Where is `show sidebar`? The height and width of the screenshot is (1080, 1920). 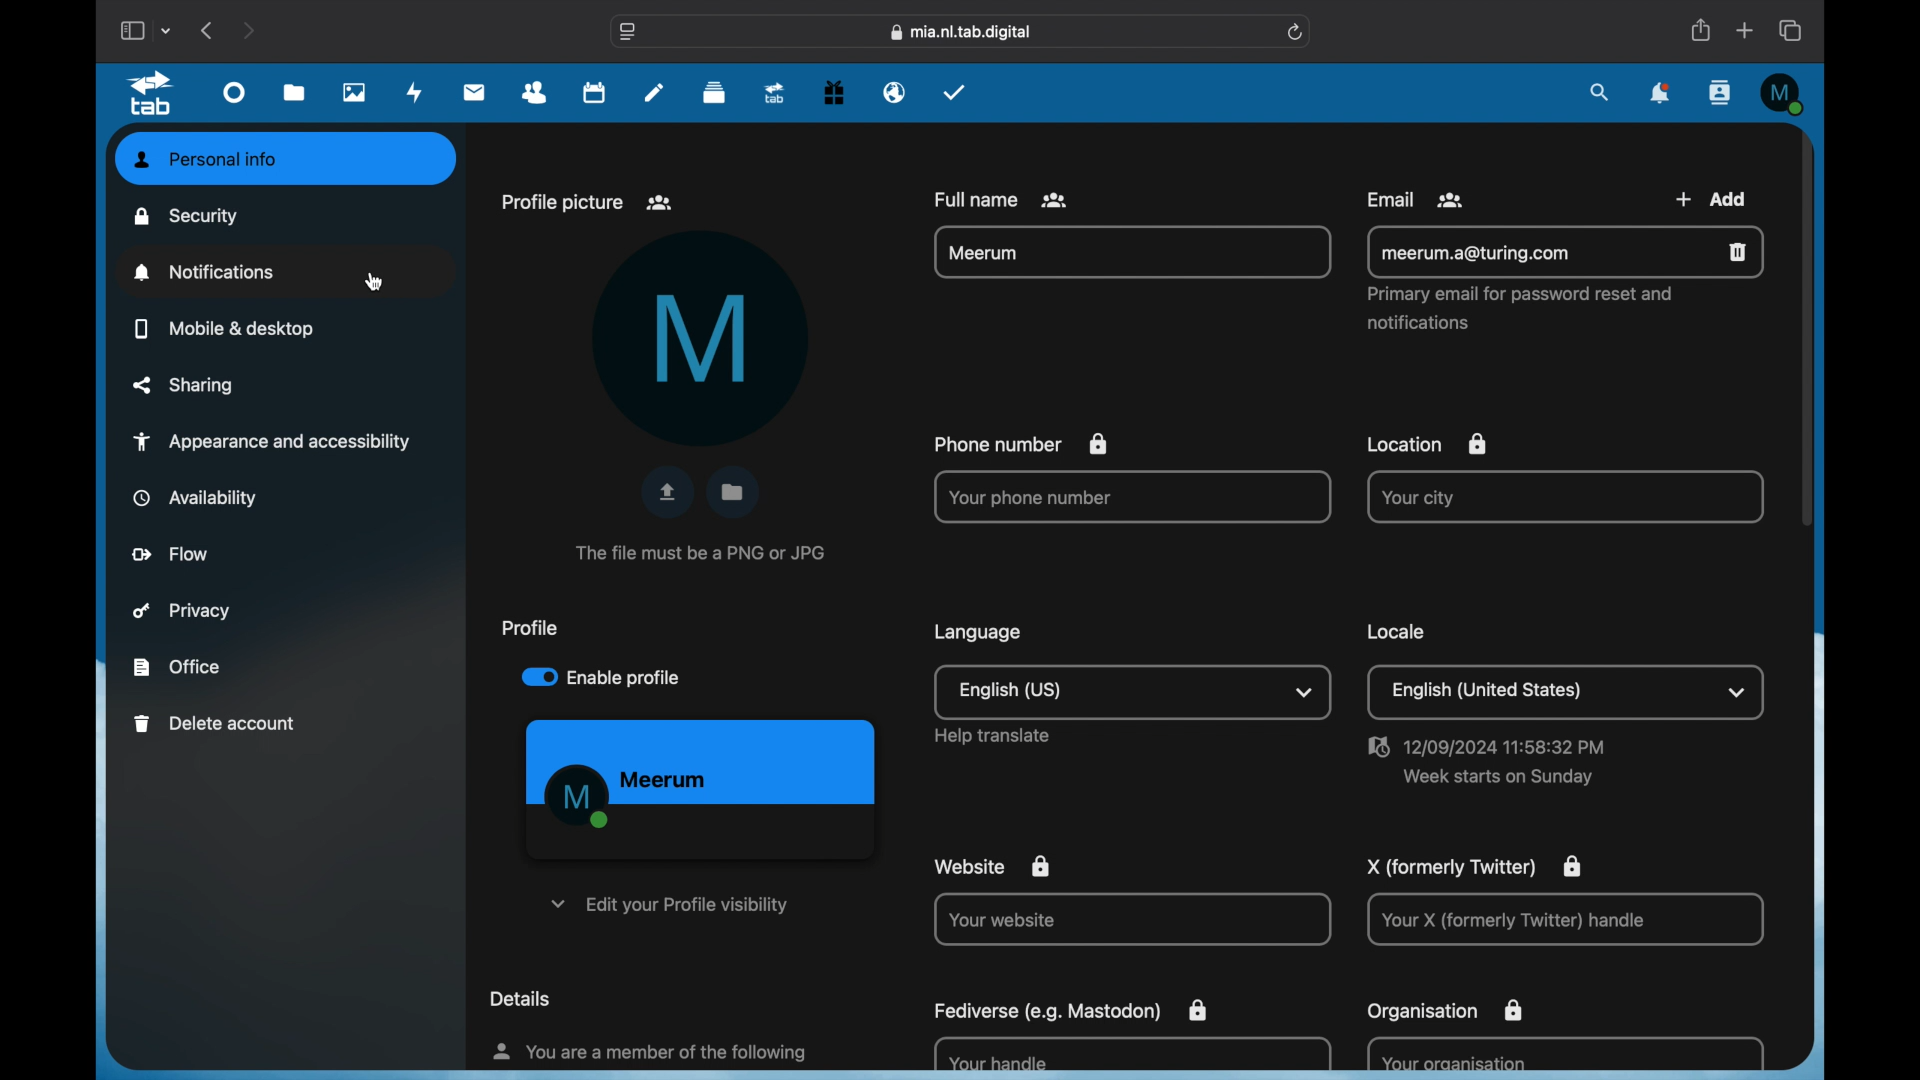
show sidebar is located at coordinates (131, 31).